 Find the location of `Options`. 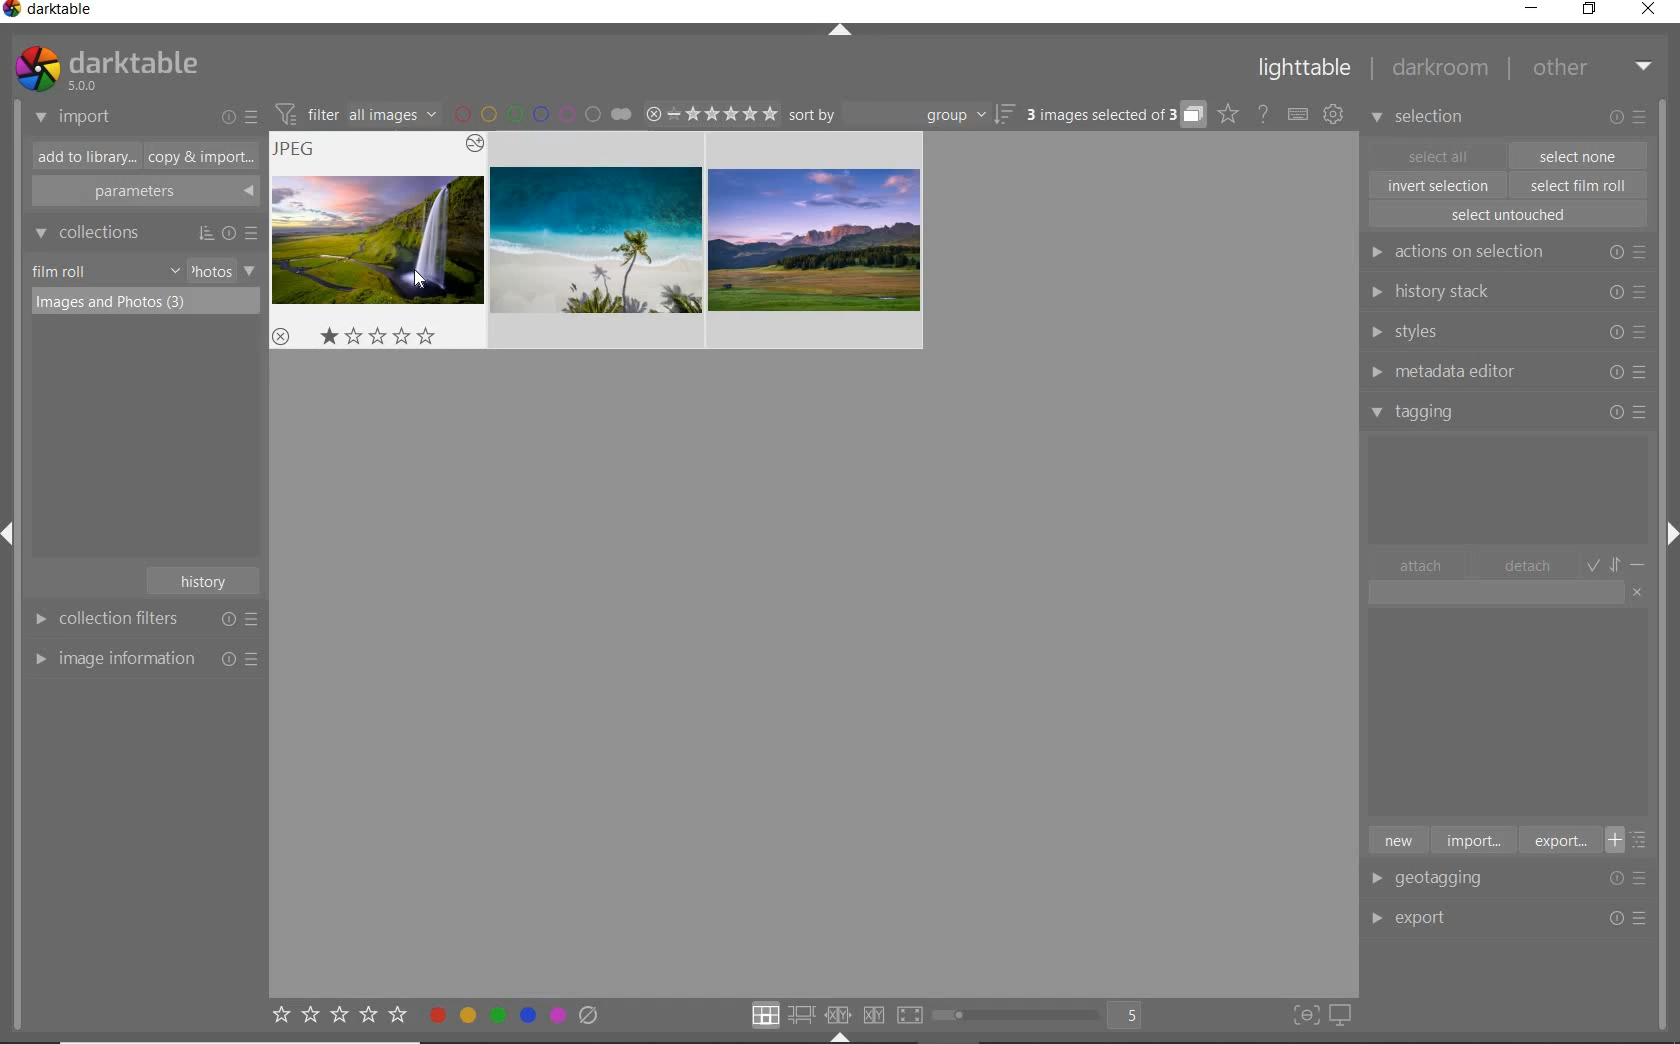

Options is located at coordinates (1630, 919).